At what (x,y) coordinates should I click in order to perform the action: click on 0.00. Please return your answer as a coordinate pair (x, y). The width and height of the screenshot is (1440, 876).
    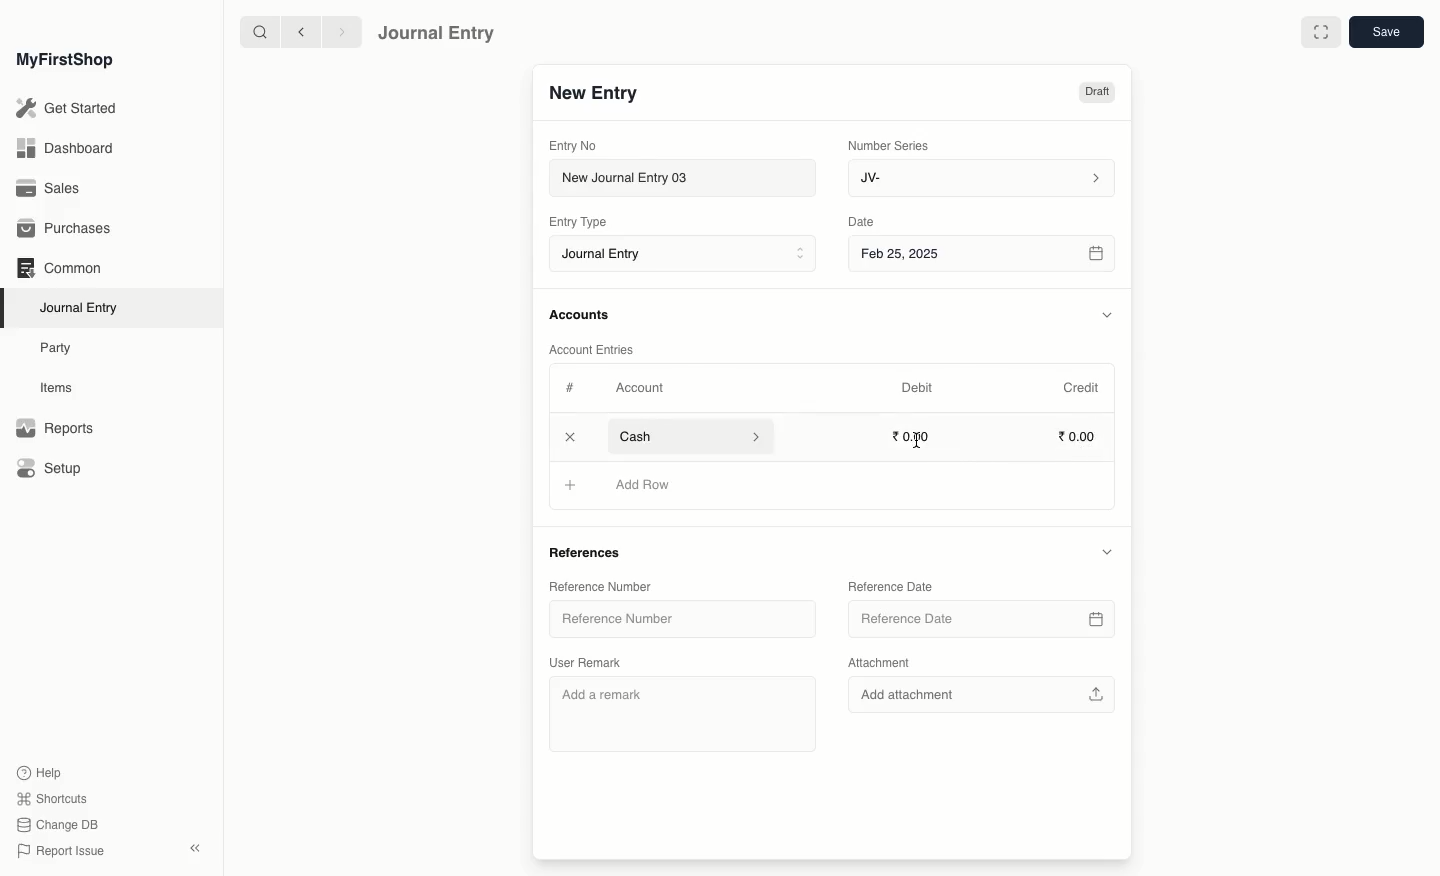
    Looking at the image, I should click on (913, 436).